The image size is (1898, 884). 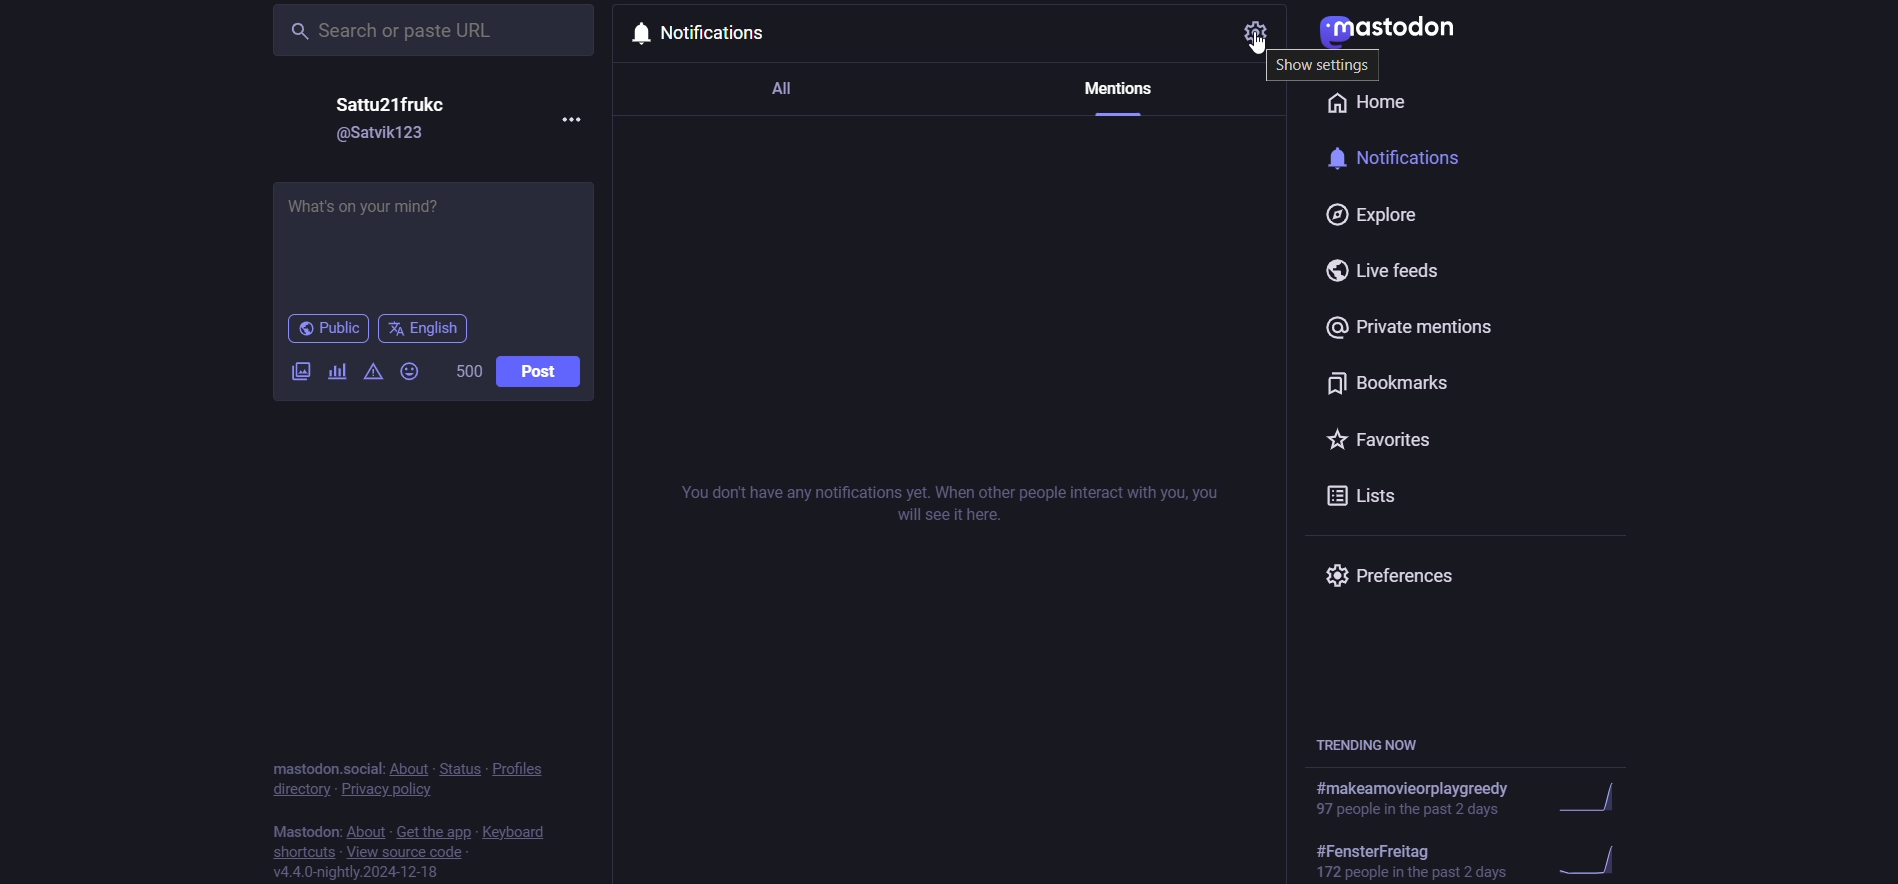 I want to click on keyboard, so click(x=516, y=831).